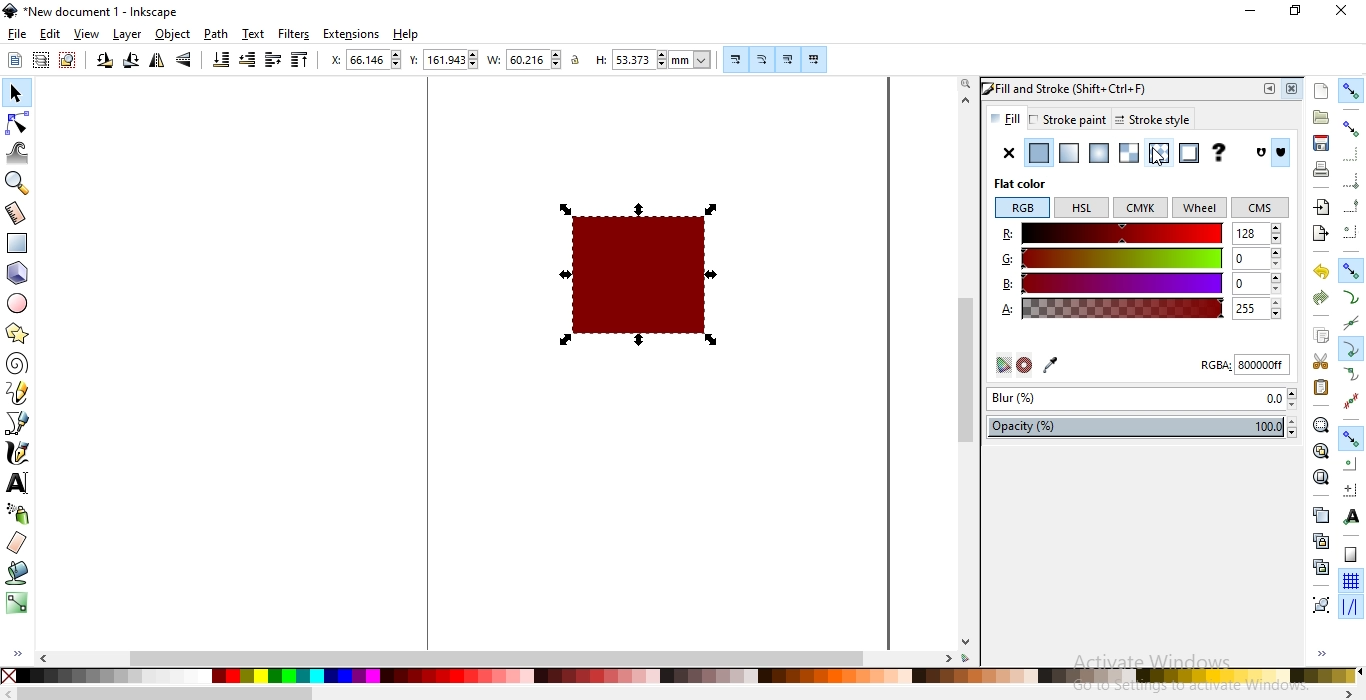 Image resolution: width=1366 pixels, height=700 pixels. Describe the element at coordinates (1141, 400) in the screenshot. I see `blur` at that location.